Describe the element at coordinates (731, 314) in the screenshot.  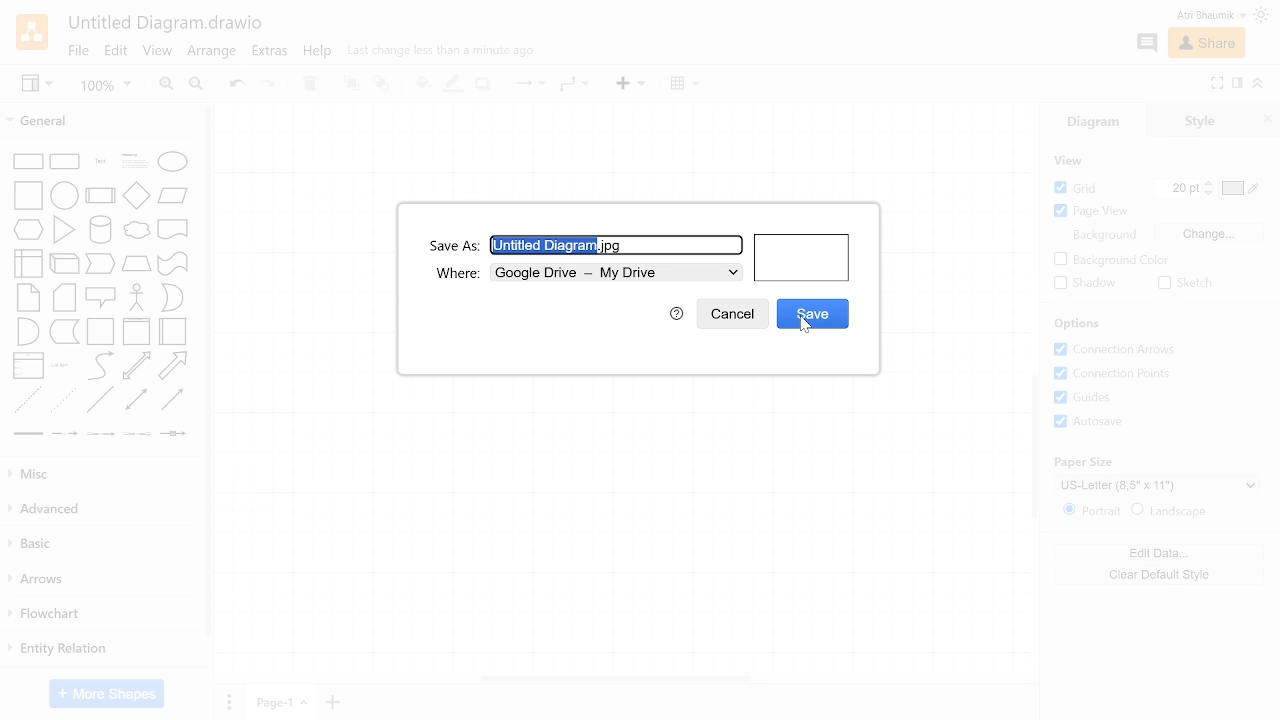
I see `Cancel` at that location.